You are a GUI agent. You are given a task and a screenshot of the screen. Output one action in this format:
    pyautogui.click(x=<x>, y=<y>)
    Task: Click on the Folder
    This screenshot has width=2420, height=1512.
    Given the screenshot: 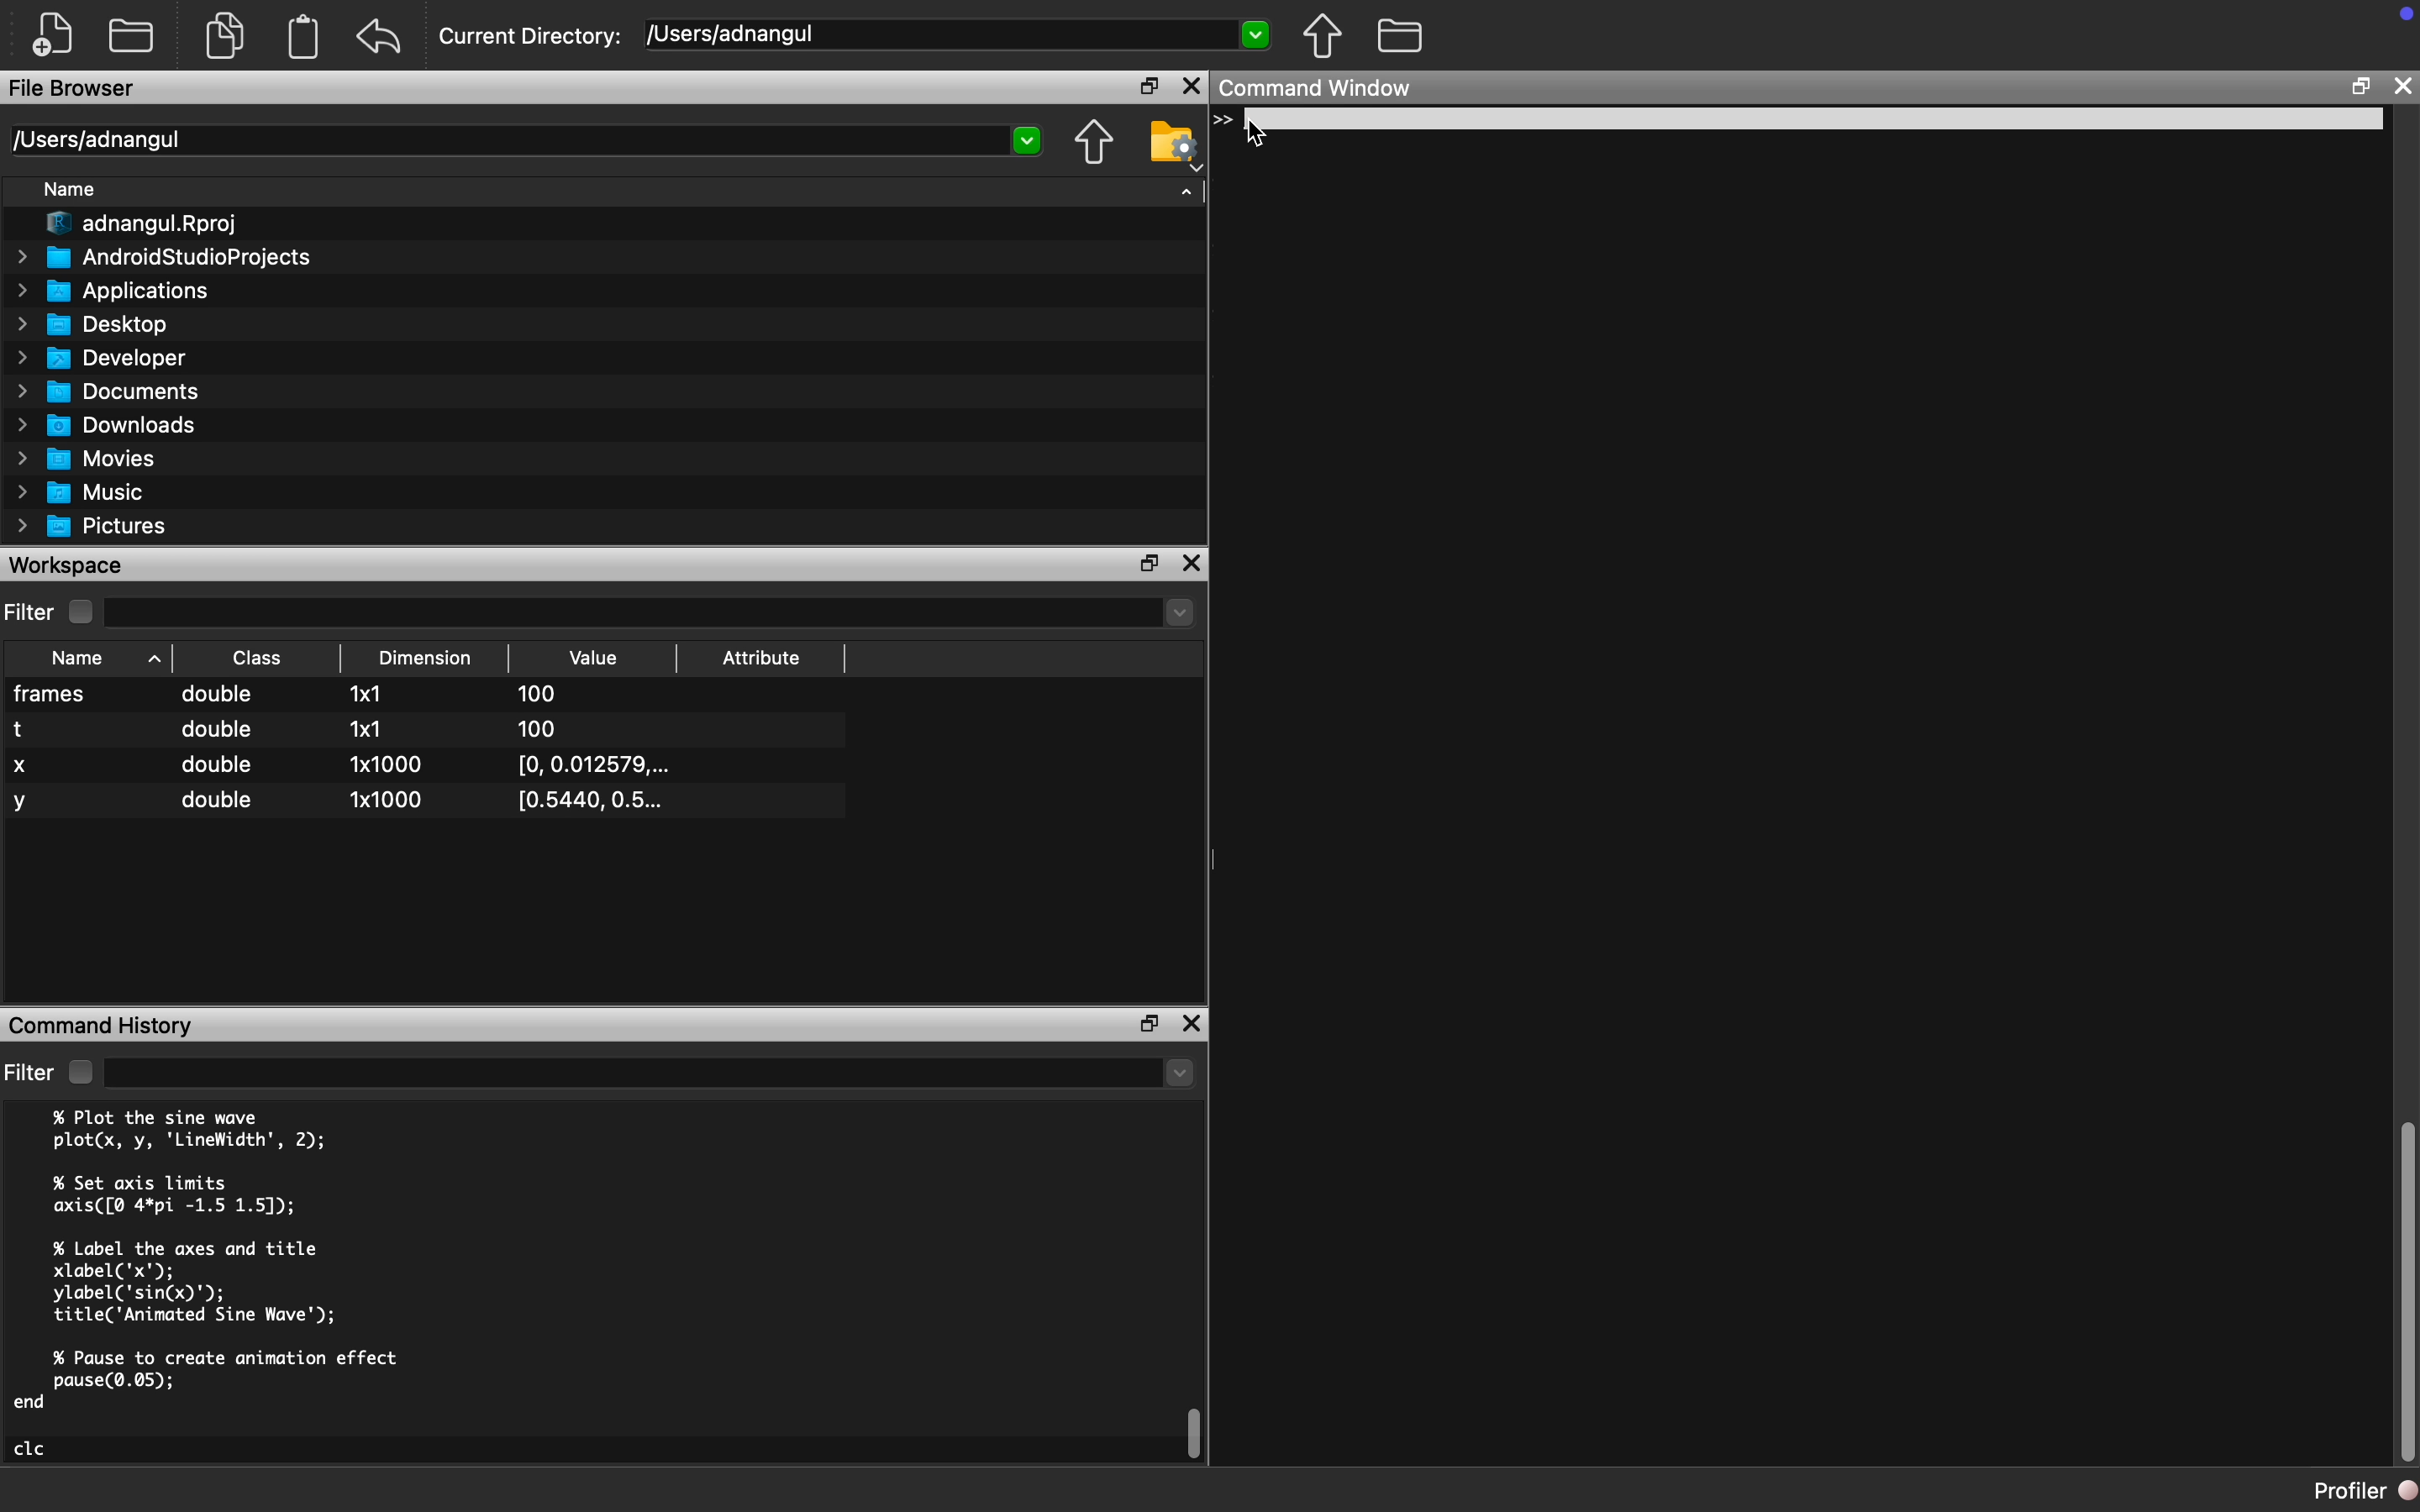 What is the action you would take?
    pyautogui.click(x=1400, y=37)
    